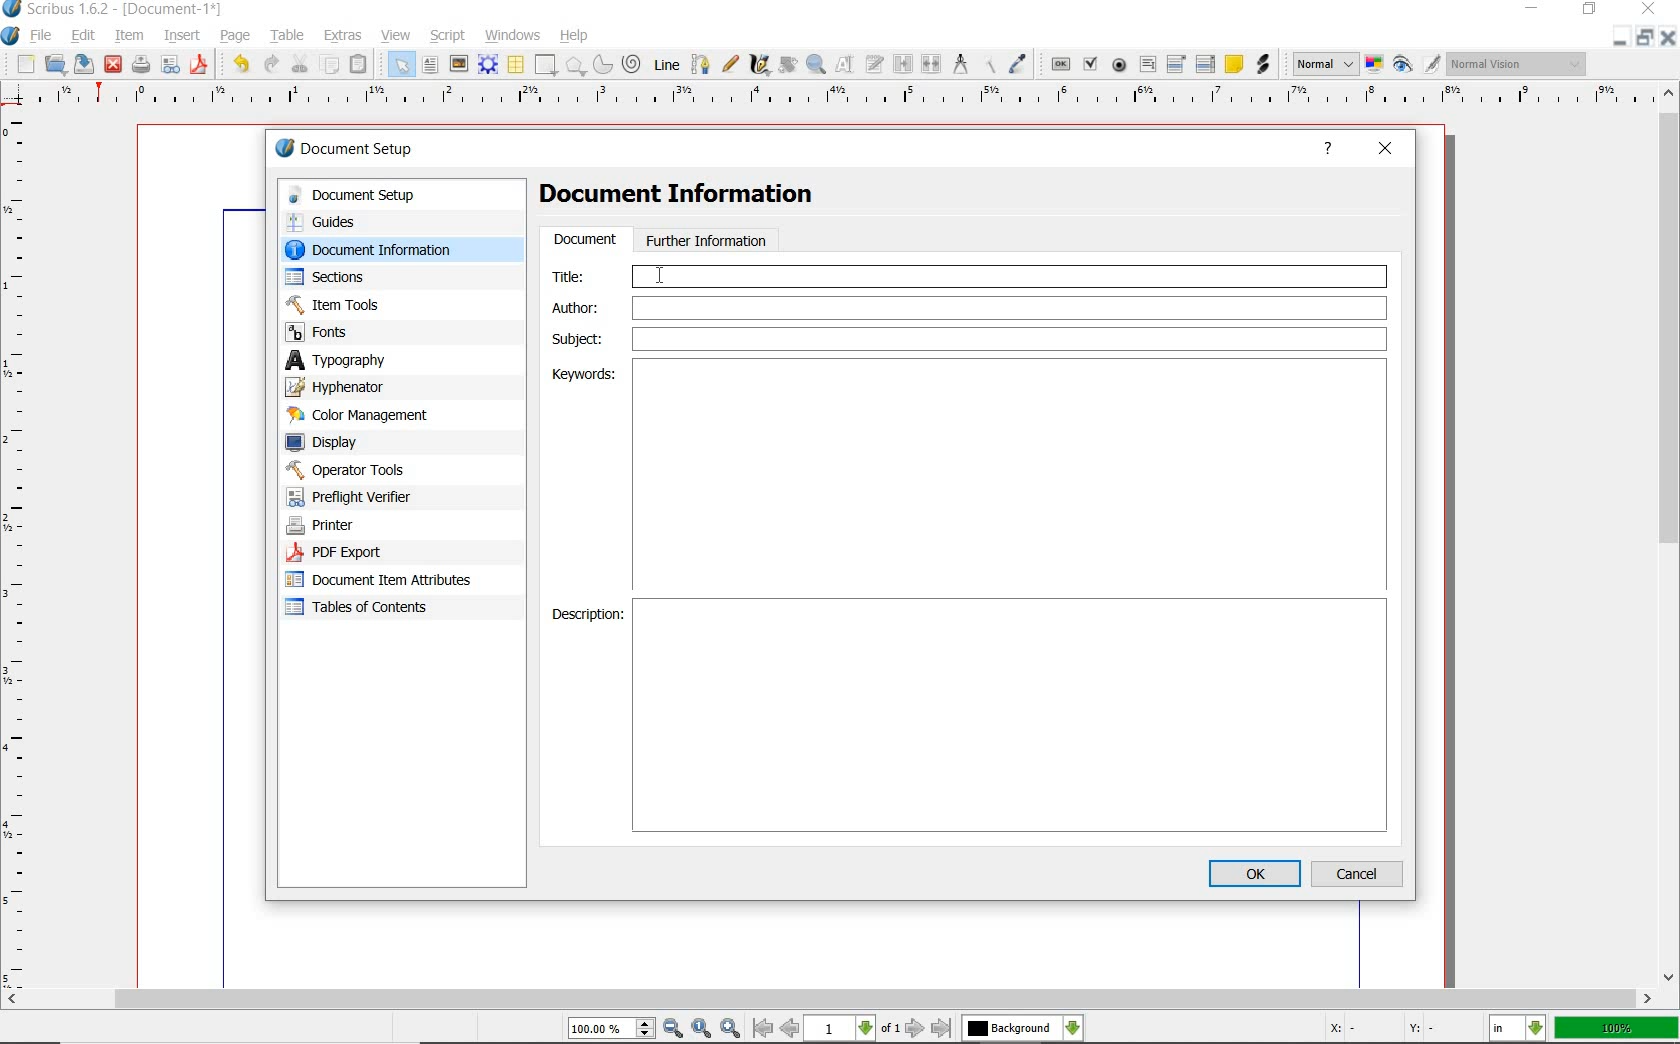 This screenshot has height=1044, width=1680. What do you see at coordinates (969, 339) in the screenshot?
I see `Subject` at bounding box center [969, 339].